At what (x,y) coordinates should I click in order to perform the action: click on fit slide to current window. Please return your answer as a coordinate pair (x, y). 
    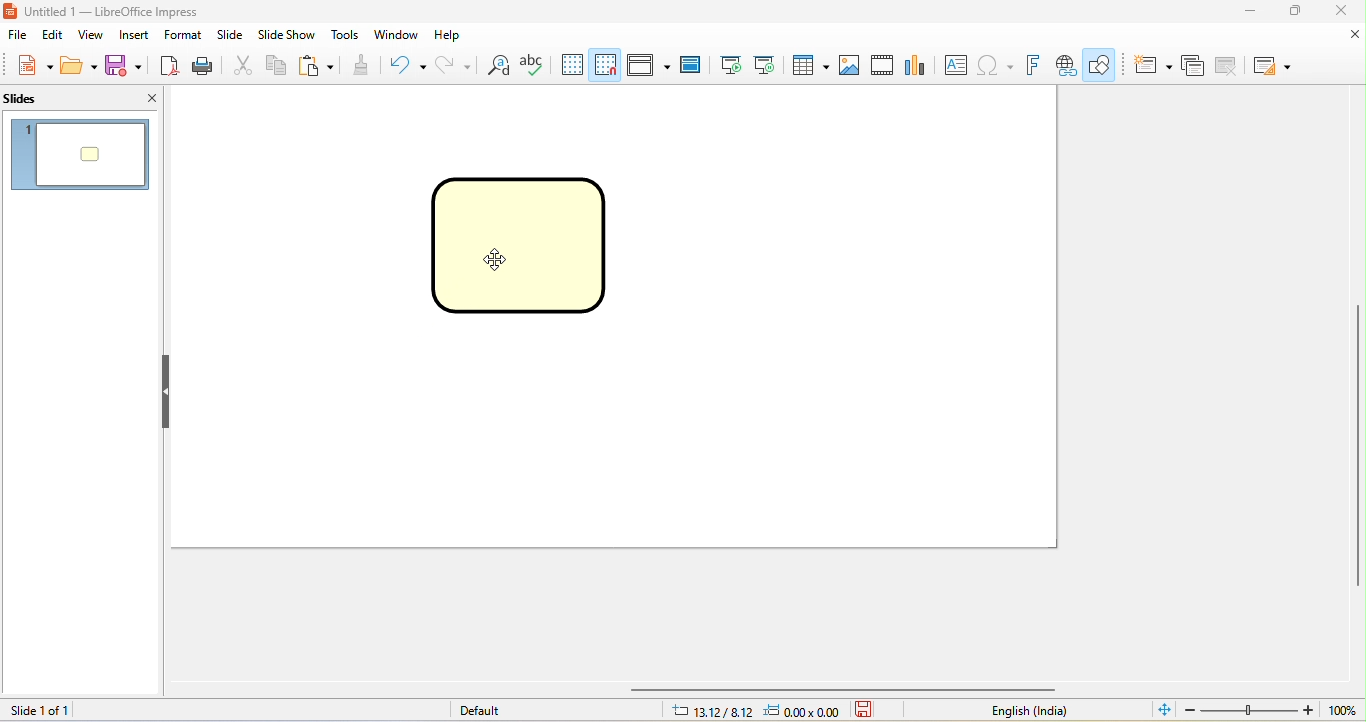
    Looking at the image, I should click on (1163, 711).